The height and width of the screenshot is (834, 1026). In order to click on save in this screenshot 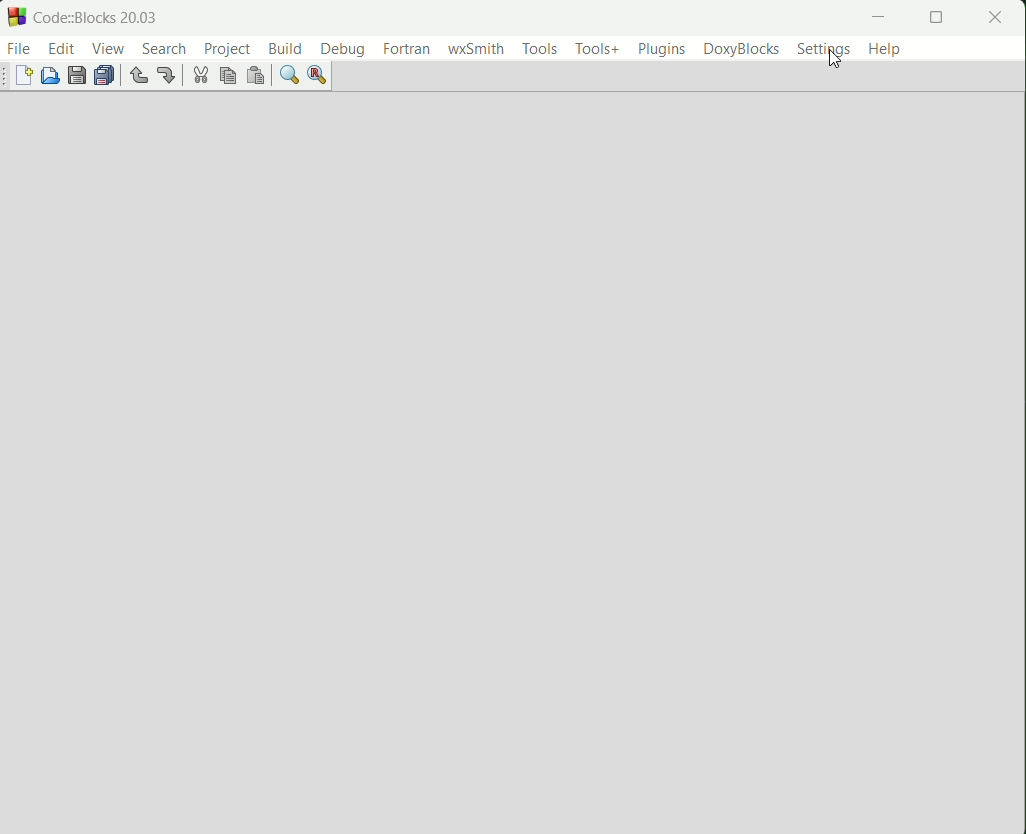, I will do `click(77, 76)`.